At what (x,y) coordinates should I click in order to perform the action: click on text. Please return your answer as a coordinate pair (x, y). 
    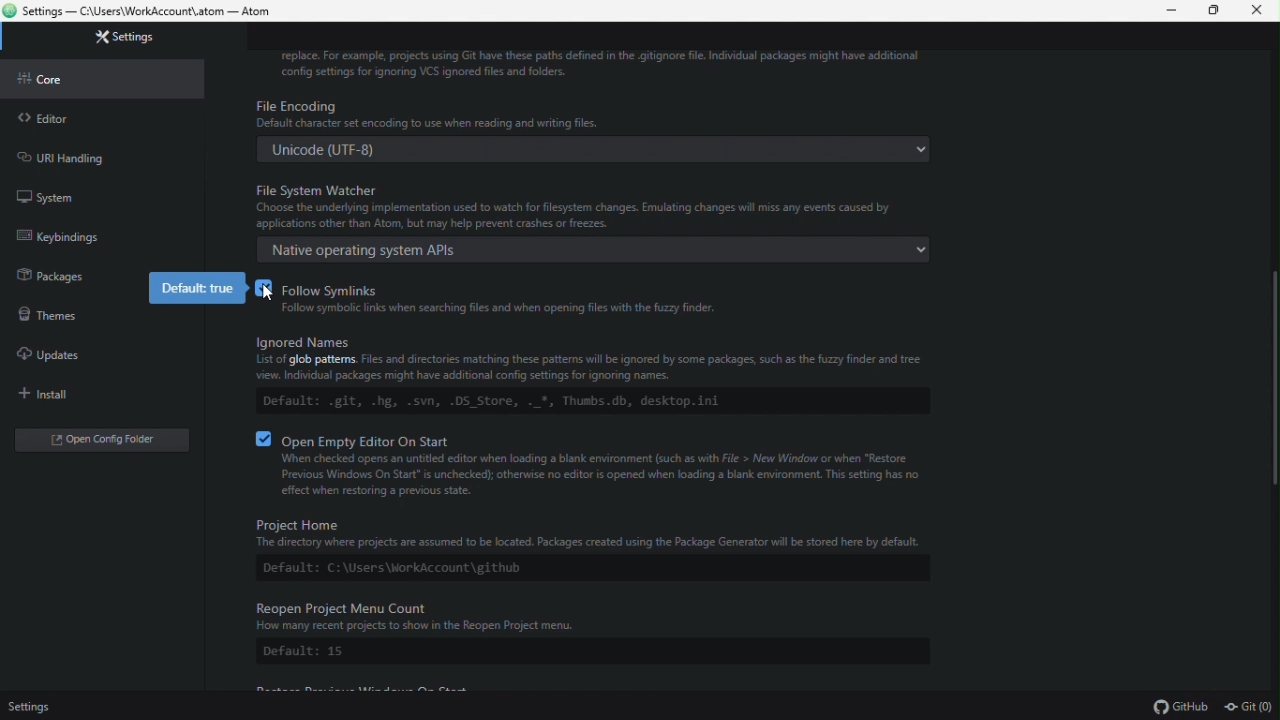
    Looking at the image, I should click on (603, 64).